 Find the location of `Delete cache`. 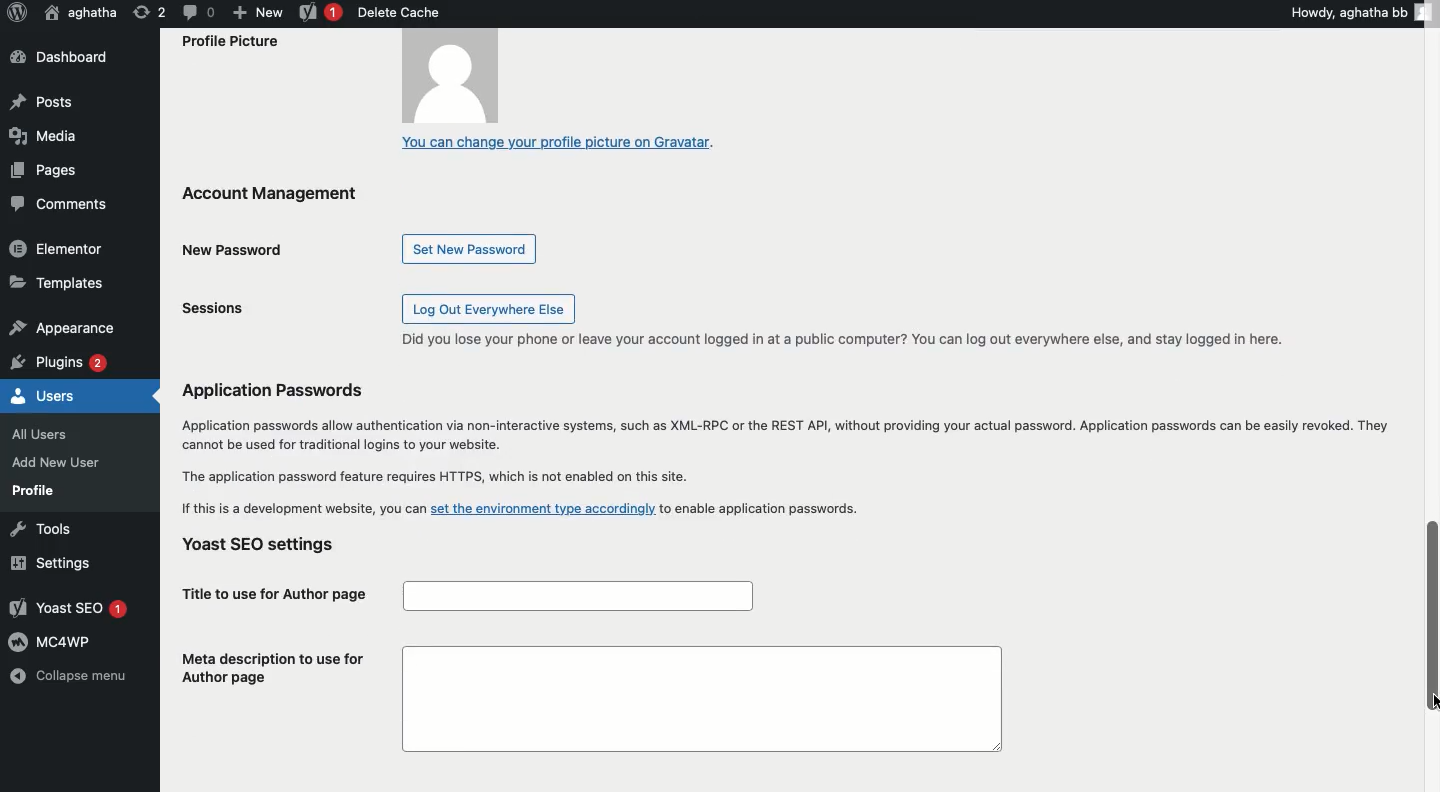

Delete cache is located at coordinates (398, 12).